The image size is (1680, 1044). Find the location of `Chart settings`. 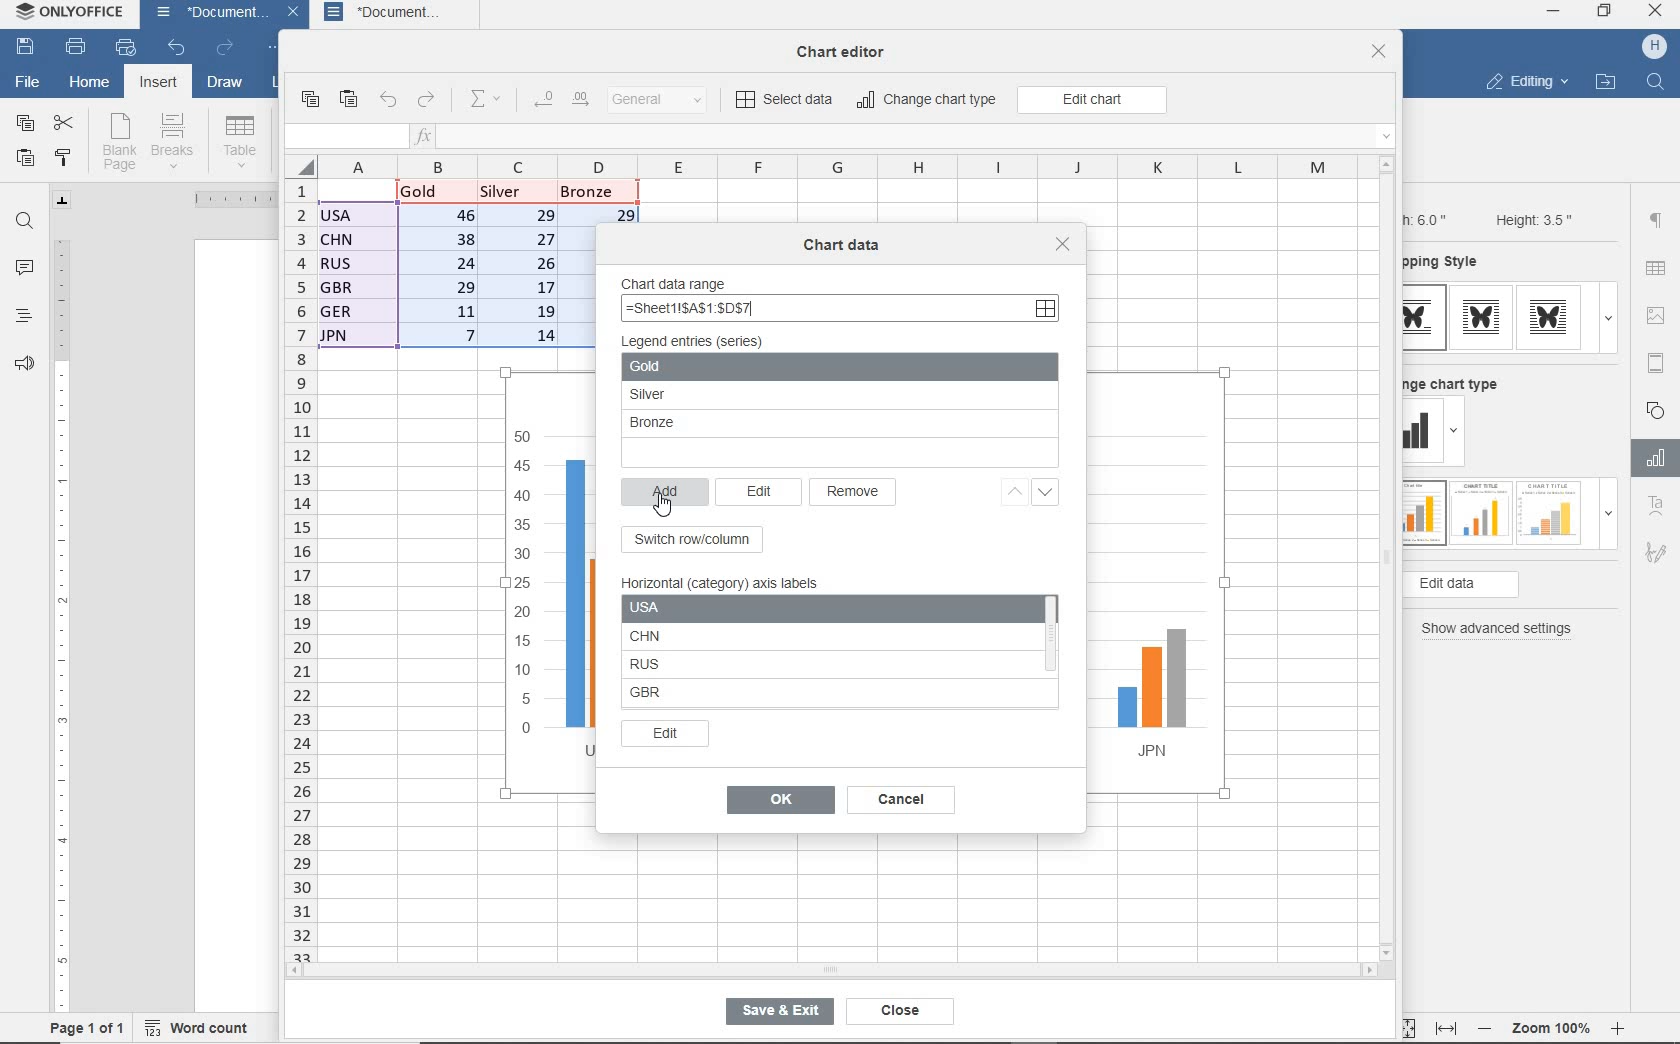

Chart settings is located at coordinates (1652, 458).